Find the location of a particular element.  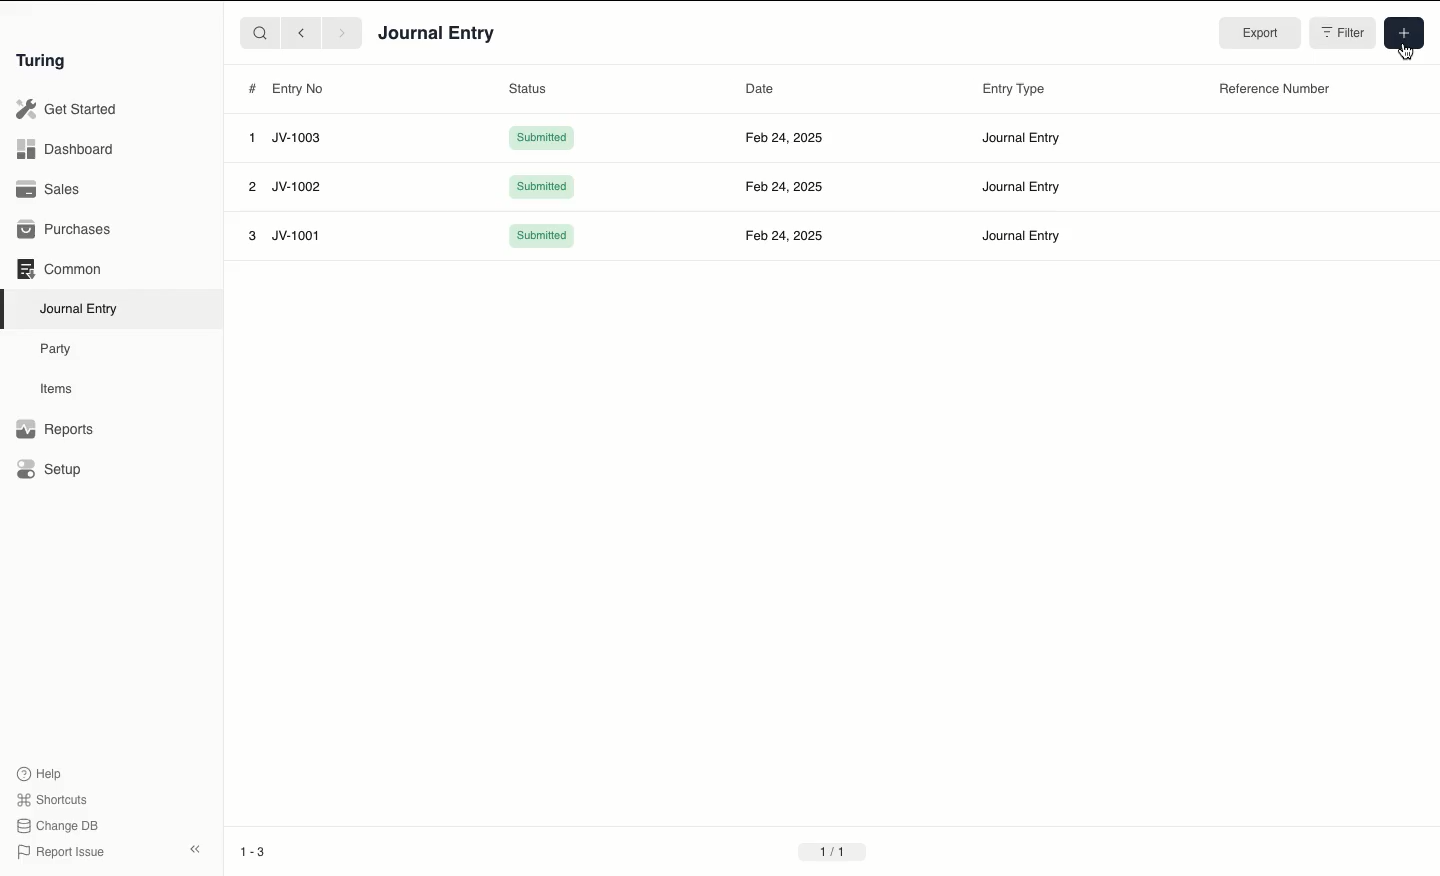

Entry Type is located at coordinates (1015, 89).